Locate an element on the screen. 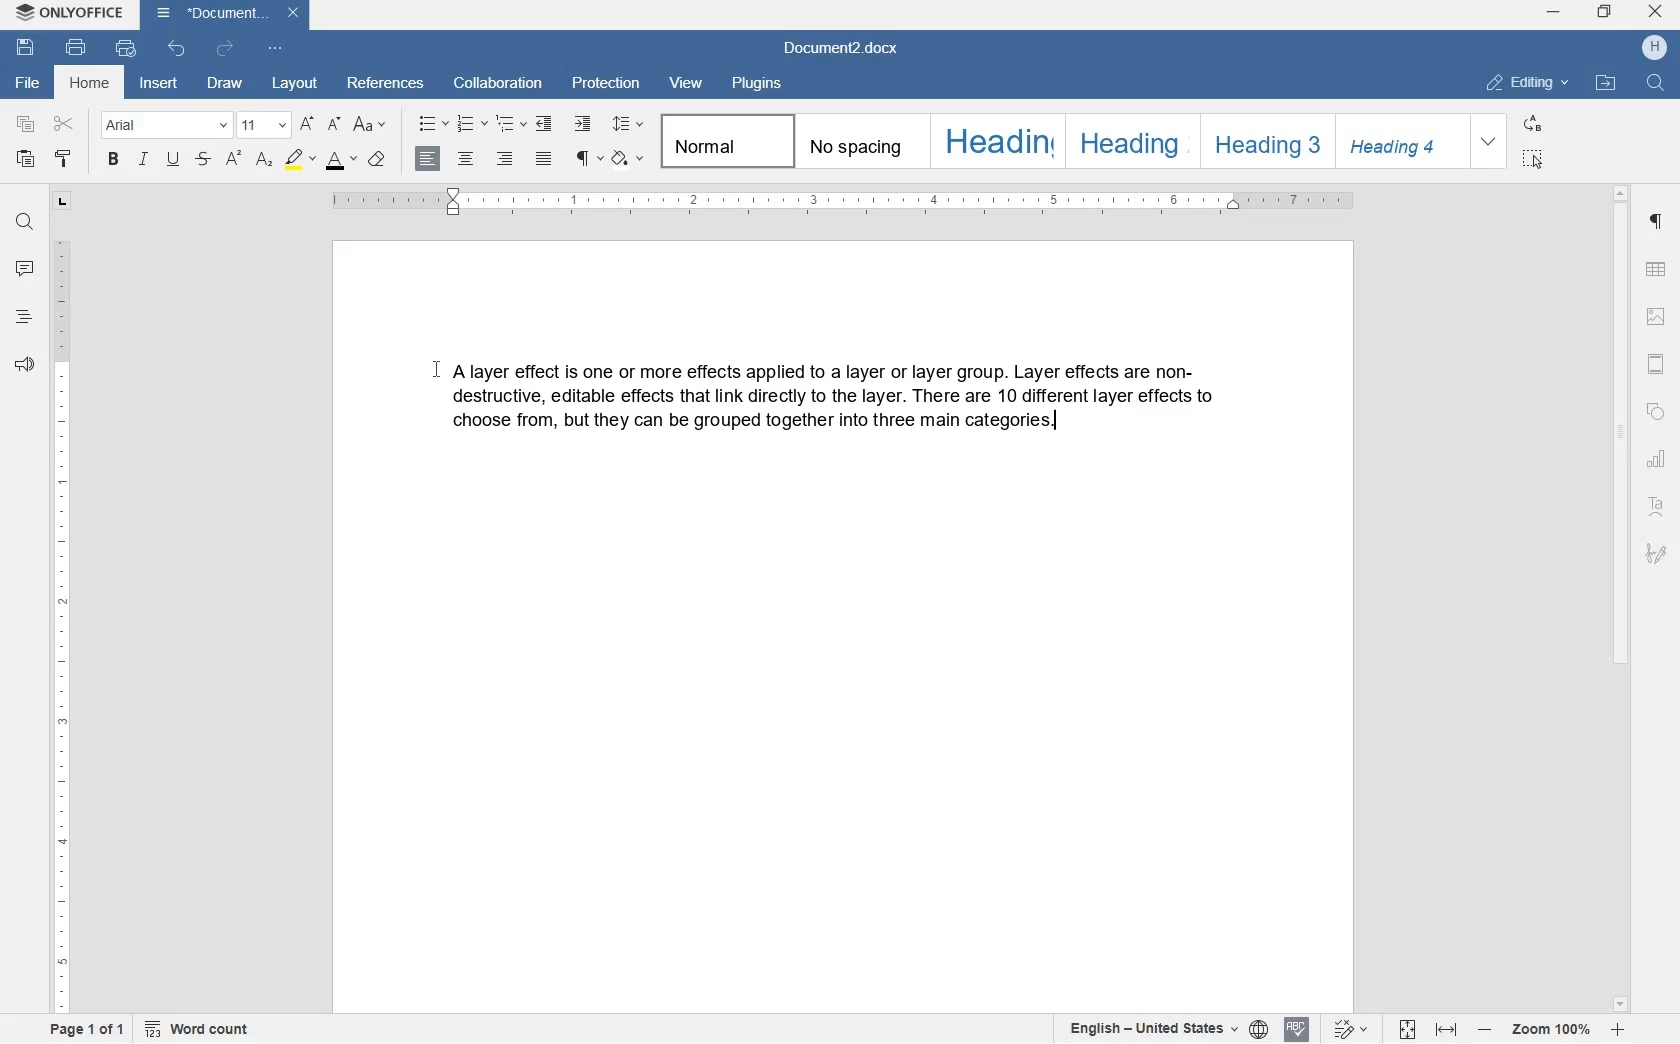 The height and width of the screenshot is (1044, 1680). cursor is located at coordinates (436, 371).